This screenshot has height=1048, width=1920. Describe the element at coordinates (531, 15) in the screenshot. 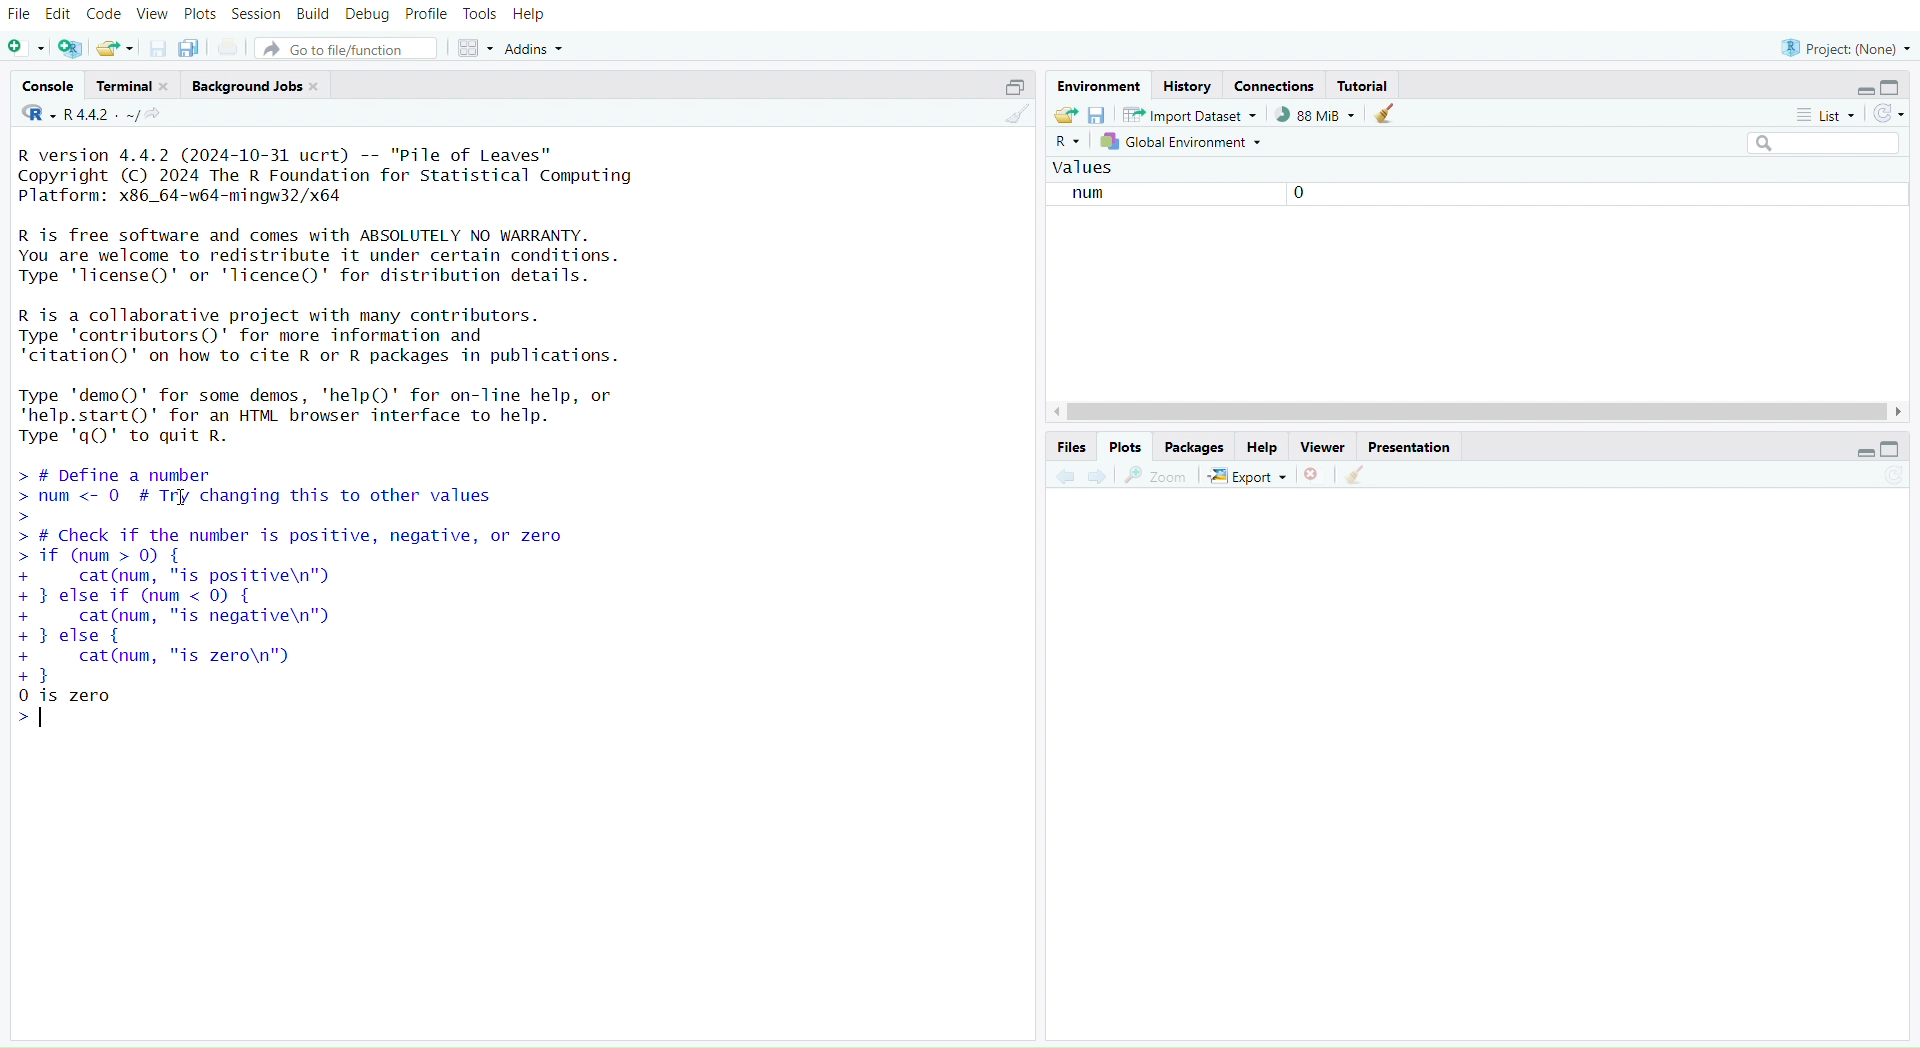

I see `help` at that location.